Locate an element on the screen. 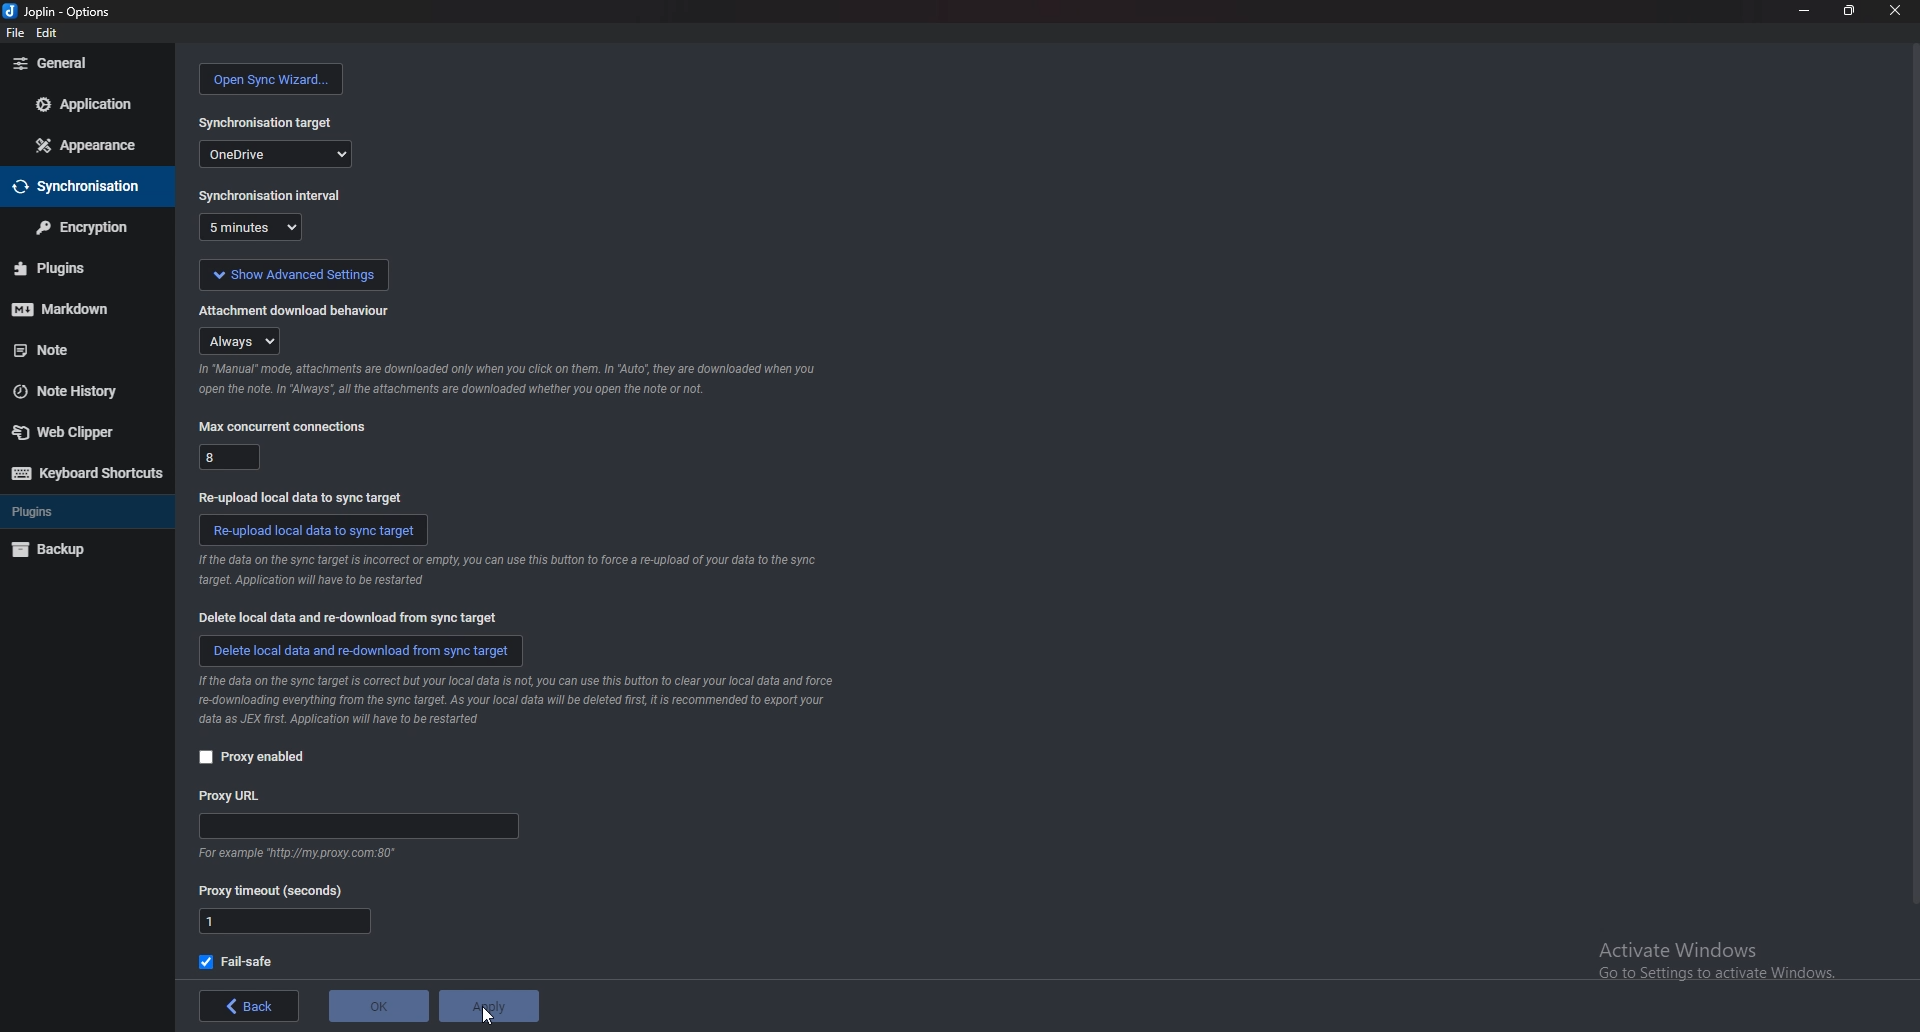  delete local data is located at coordinates (343, 616).